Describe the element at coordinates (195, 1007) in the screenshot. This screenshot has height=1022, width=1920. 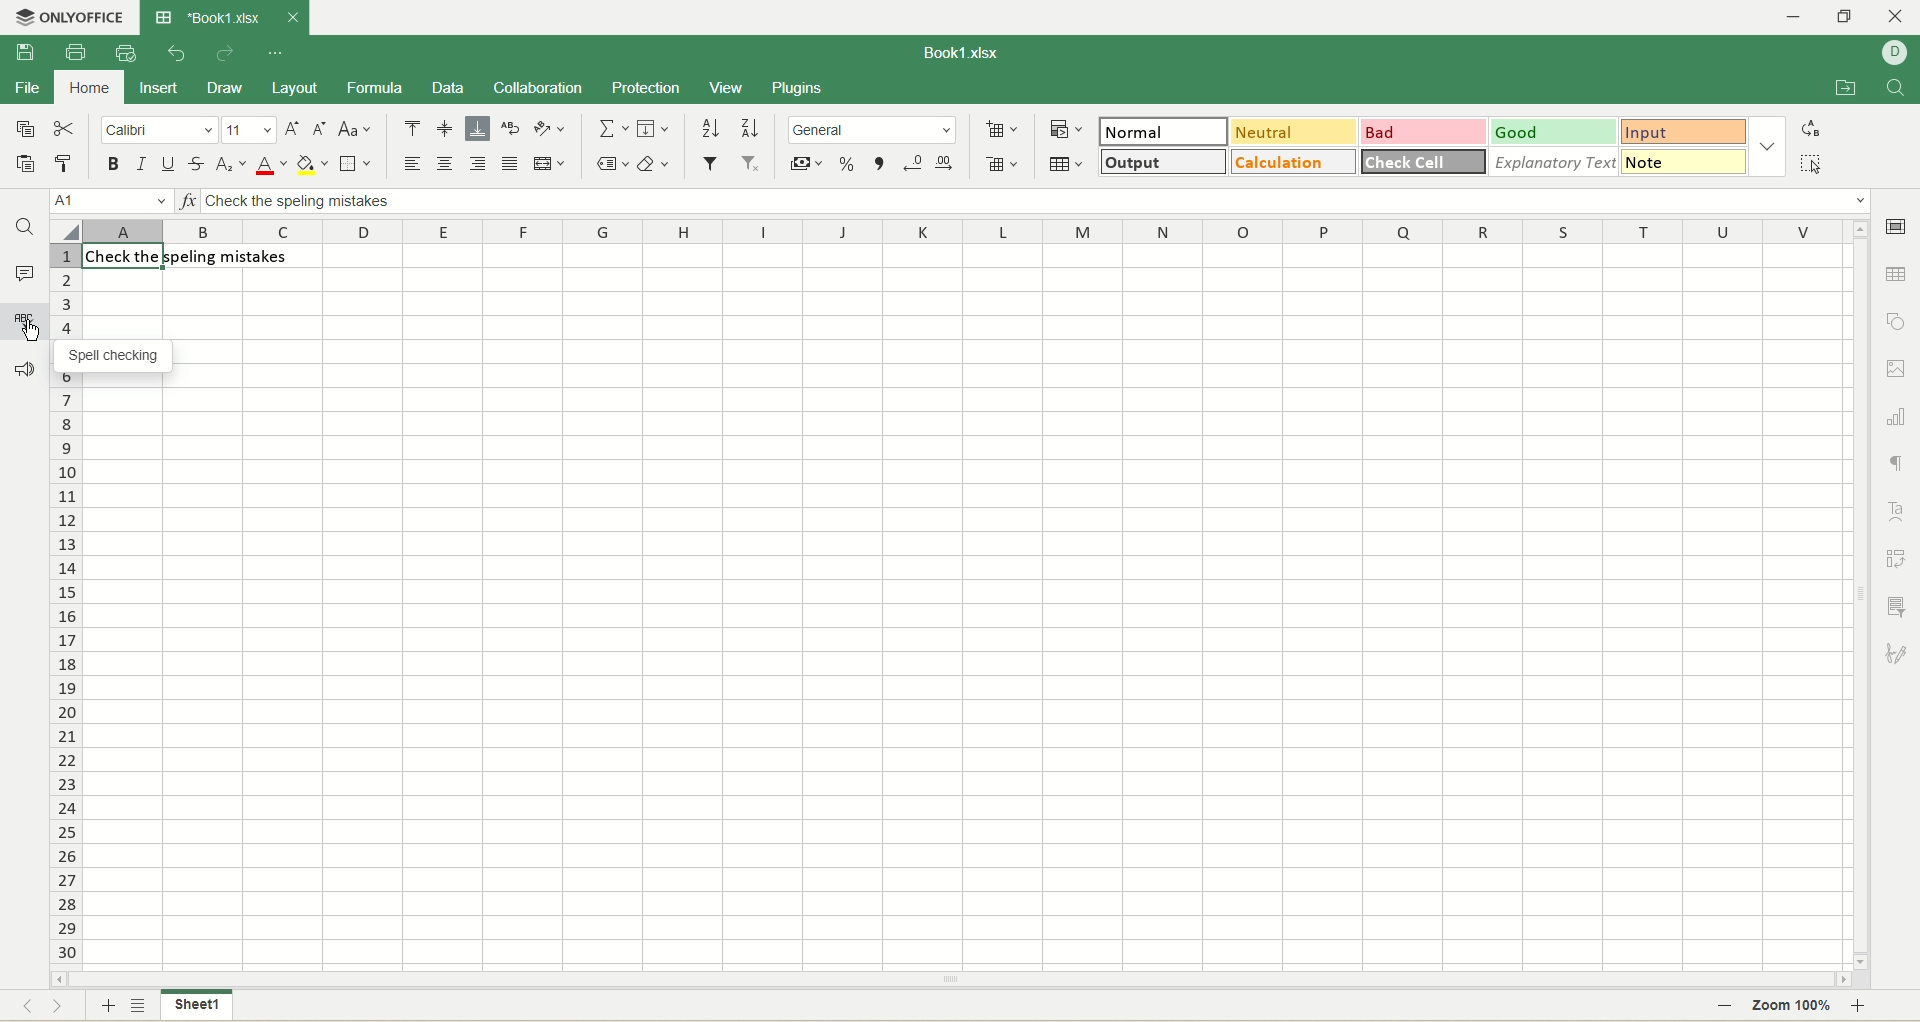
I see `sheet name` at that location.